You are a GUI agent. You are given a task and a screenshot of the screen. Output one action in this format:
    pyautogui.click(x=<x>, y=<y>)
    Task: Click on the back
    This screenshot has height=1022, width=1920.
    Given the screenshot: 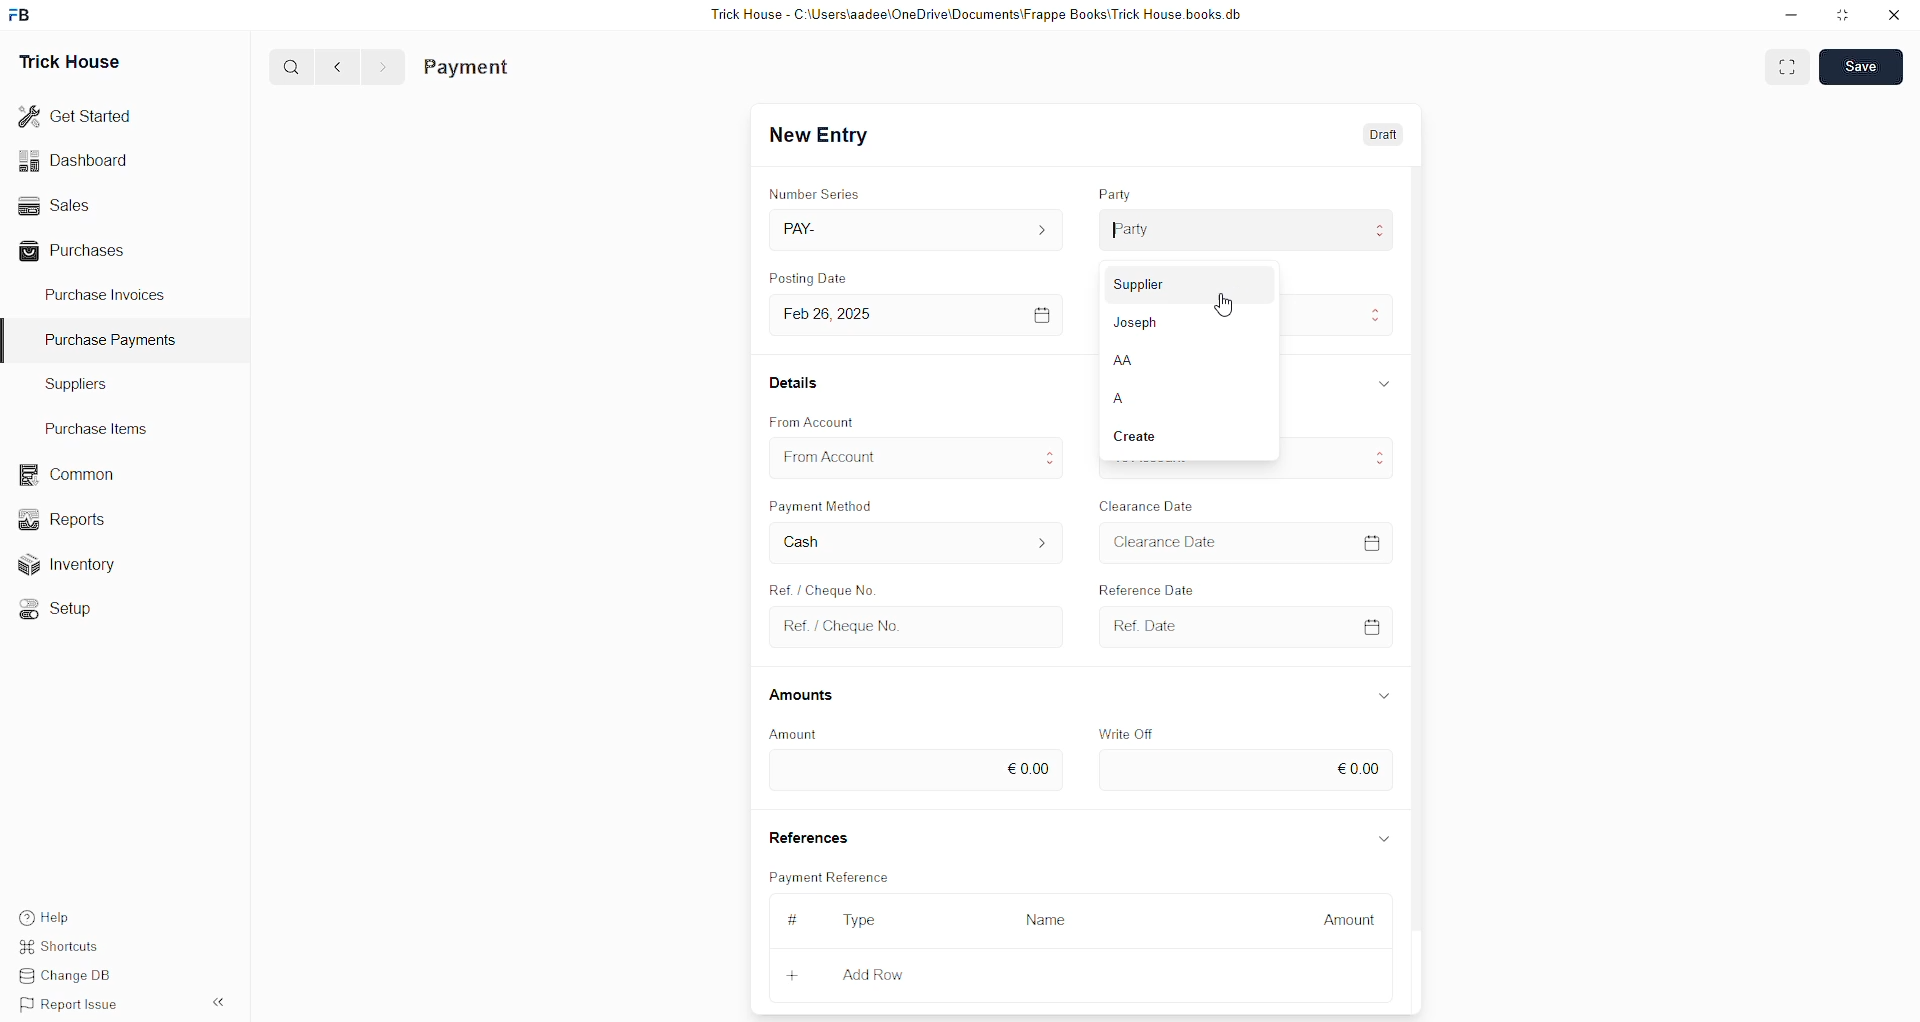 What is the action you would take?
    pyautogui.click(x=339, y=66)
    